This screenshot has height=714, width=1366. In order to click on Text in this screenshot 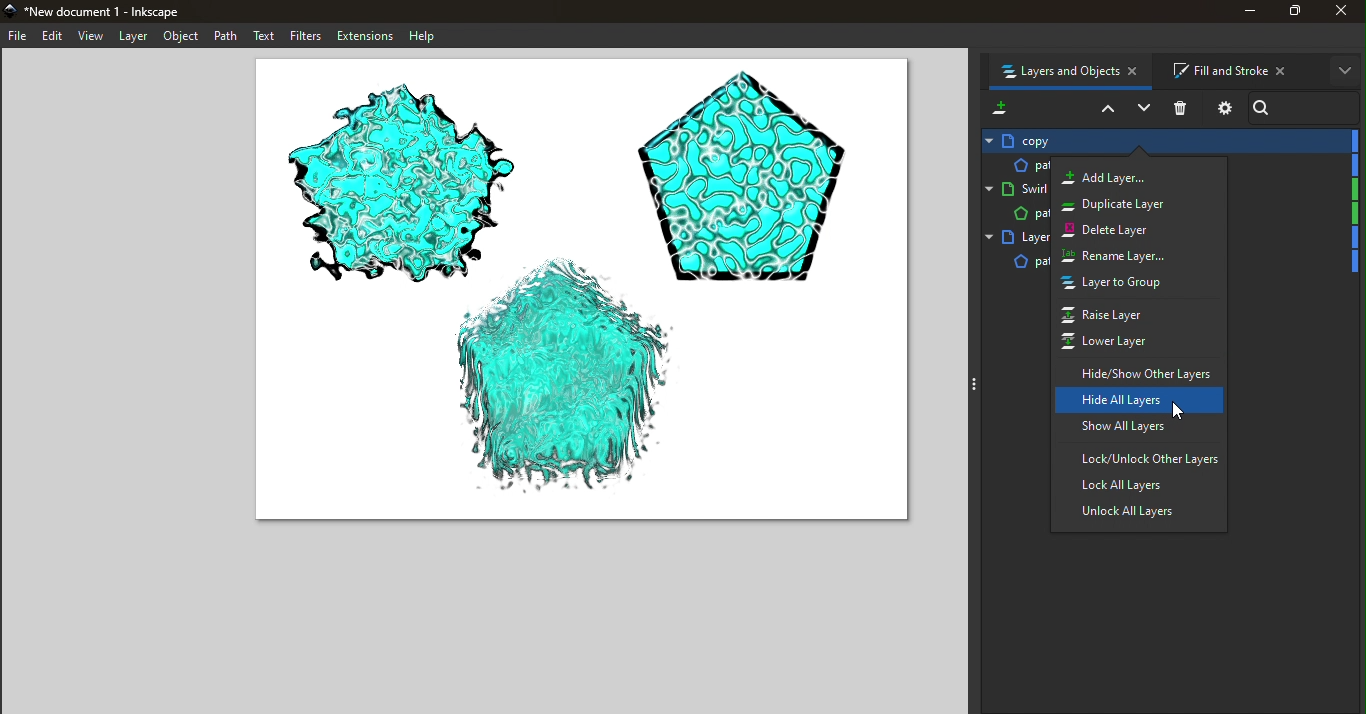, I will do `click(264, 36)`.